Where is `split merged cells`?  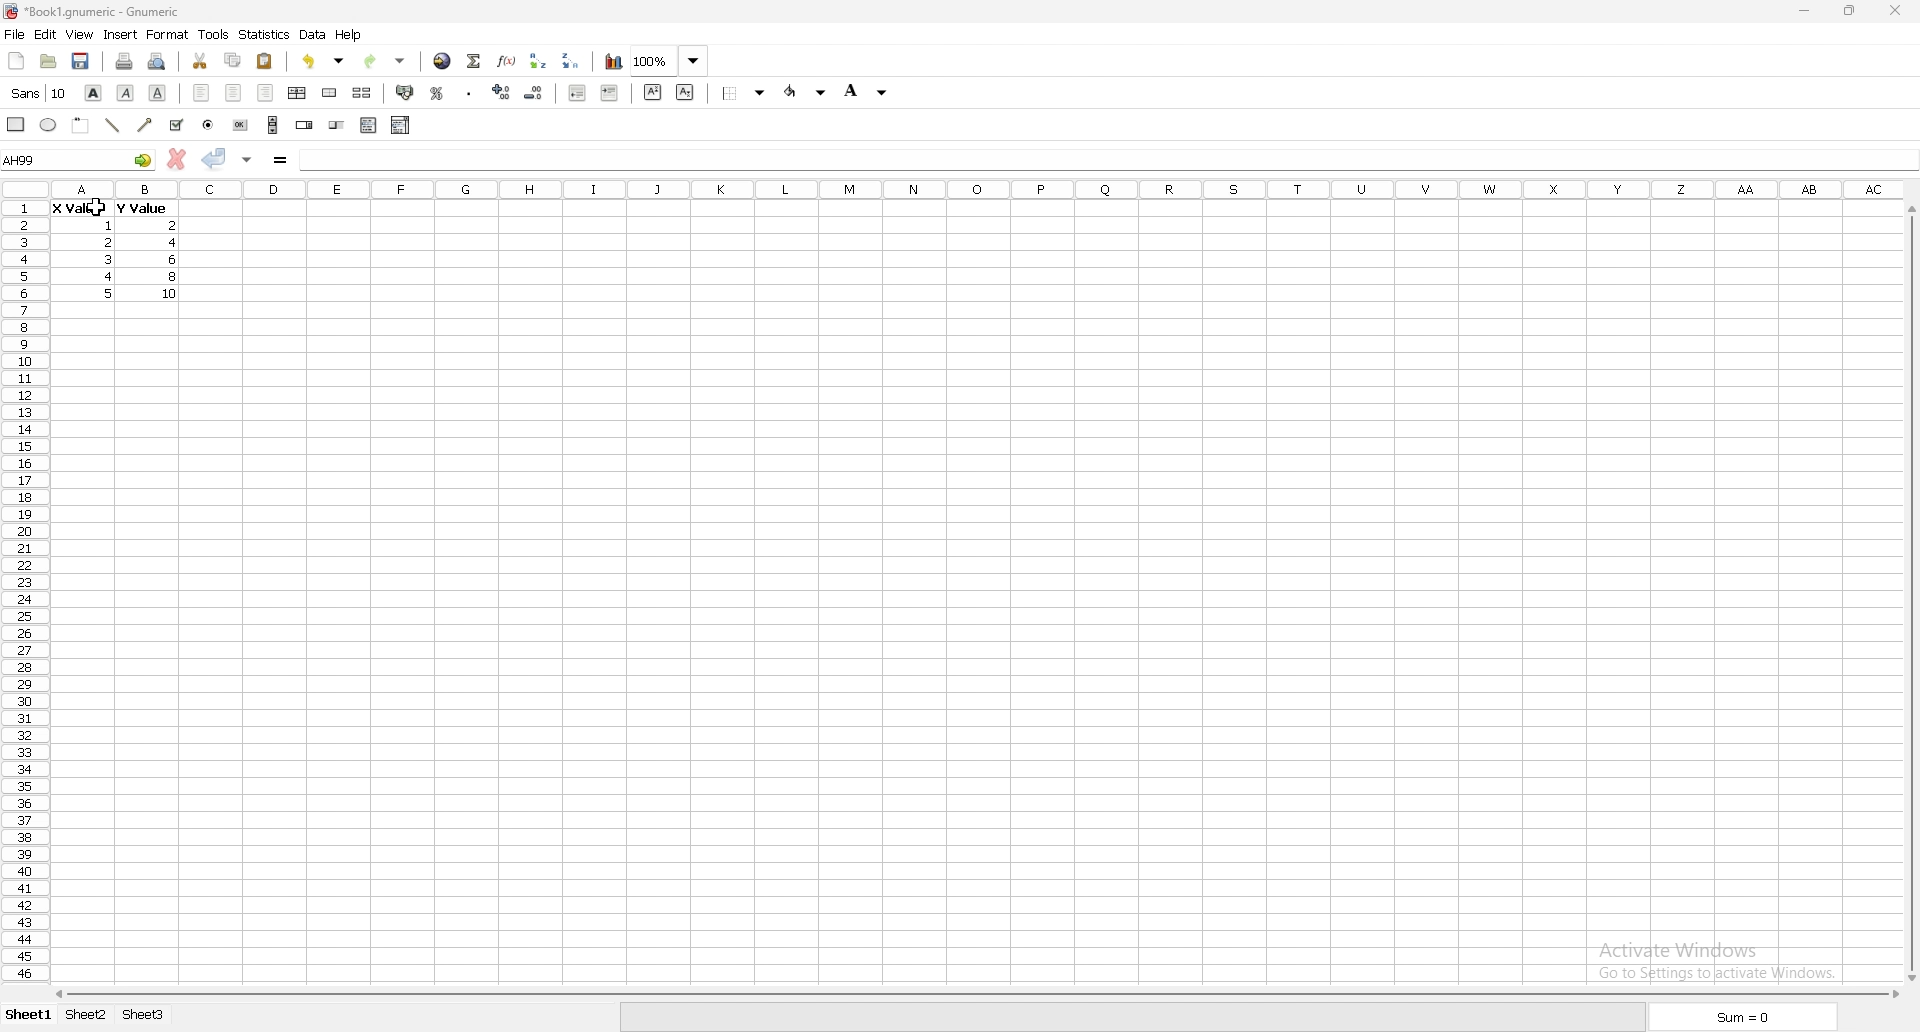 split merged cells is located at coordinates (361, 93).